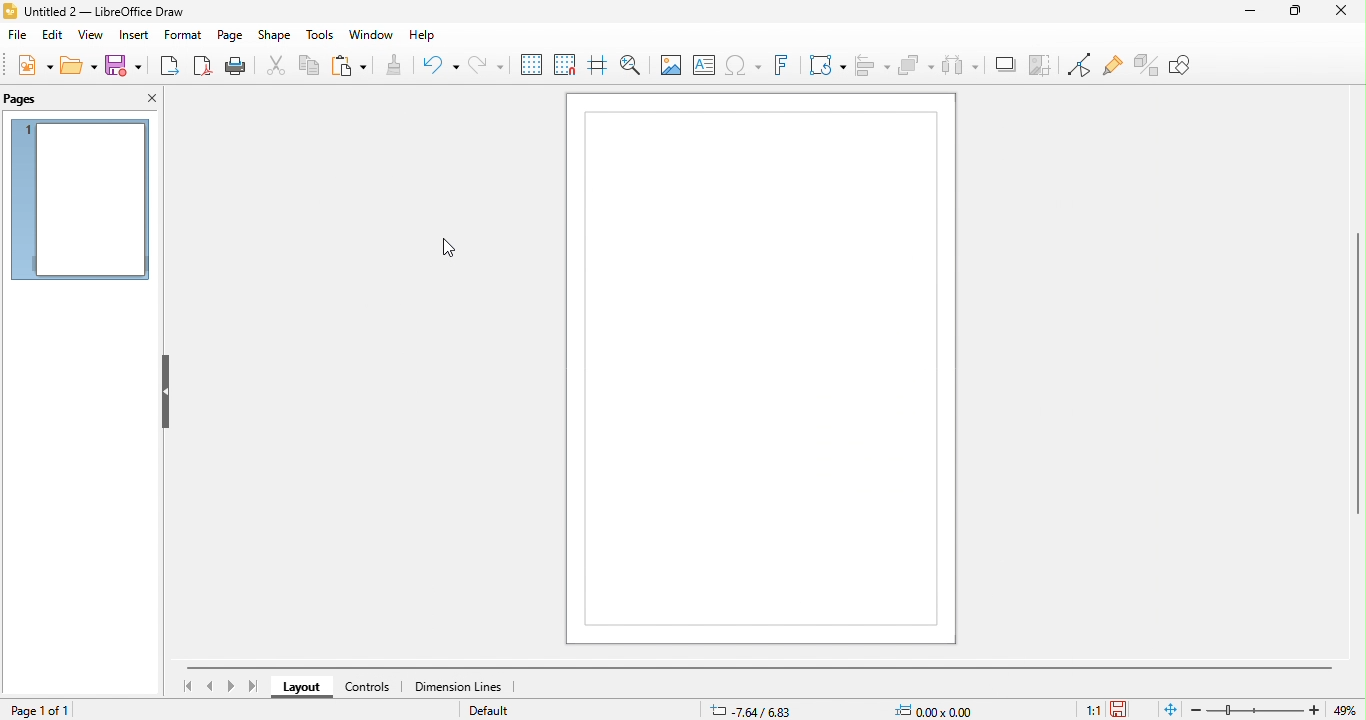  Describe the element at coordinates (320, 36) in the screenshot. I see `tools` at that location.